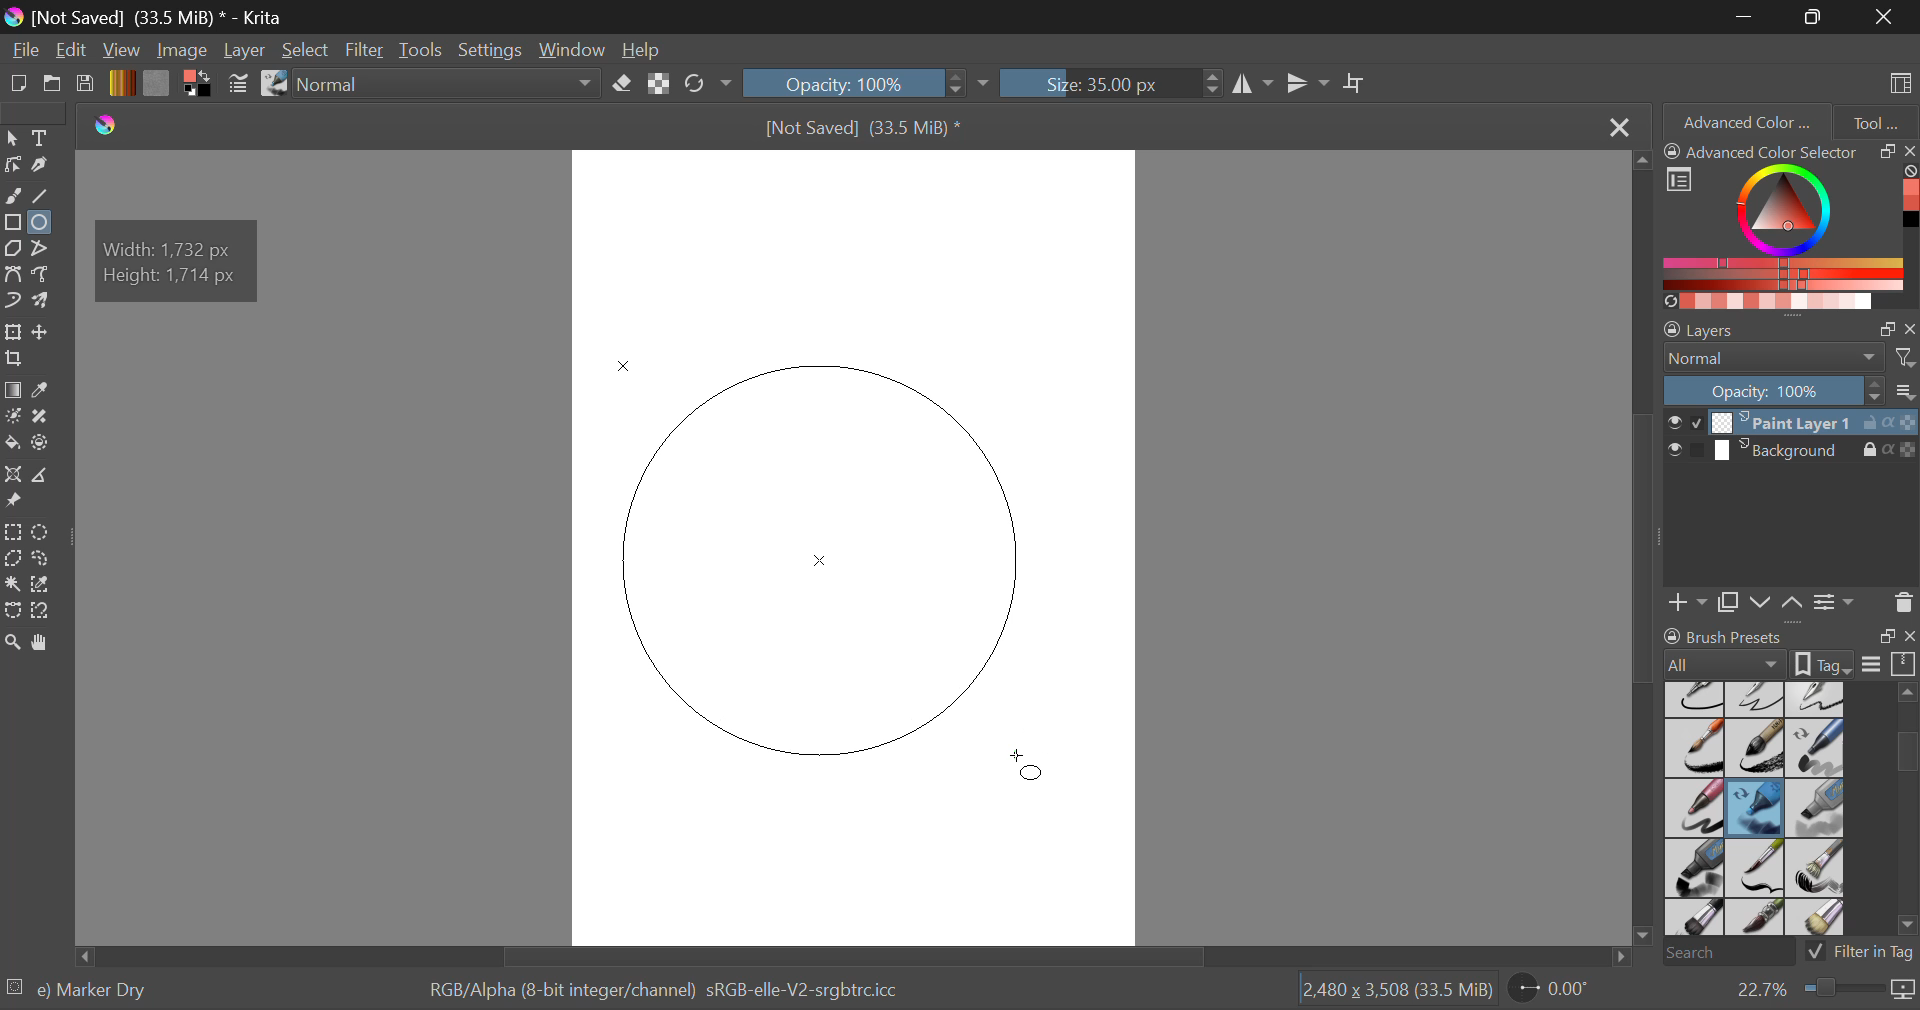 This screenshot has height=1010, width=1920. Describe the element at coordinates (1817, 17) in the screenshot. I see `Minimize` at that location.